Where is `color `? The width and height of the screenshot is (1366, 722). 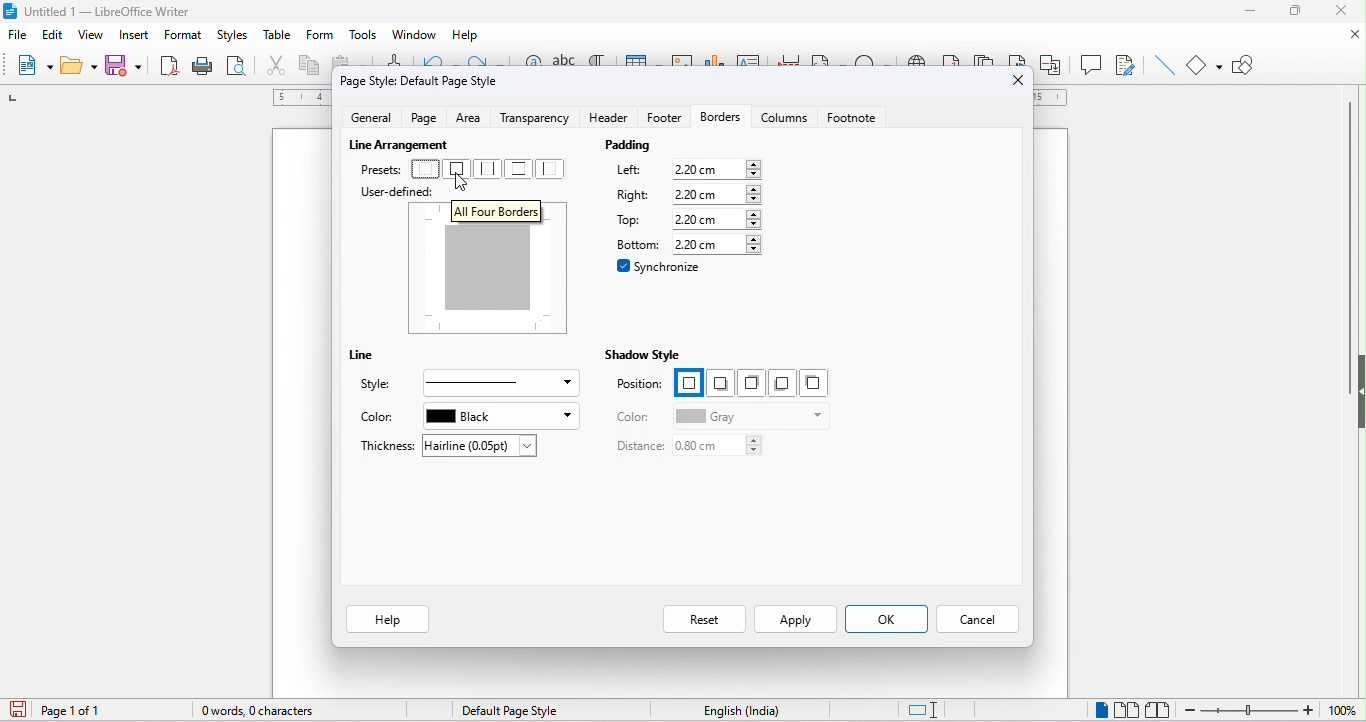 color  is located at coordinates (380, 417).